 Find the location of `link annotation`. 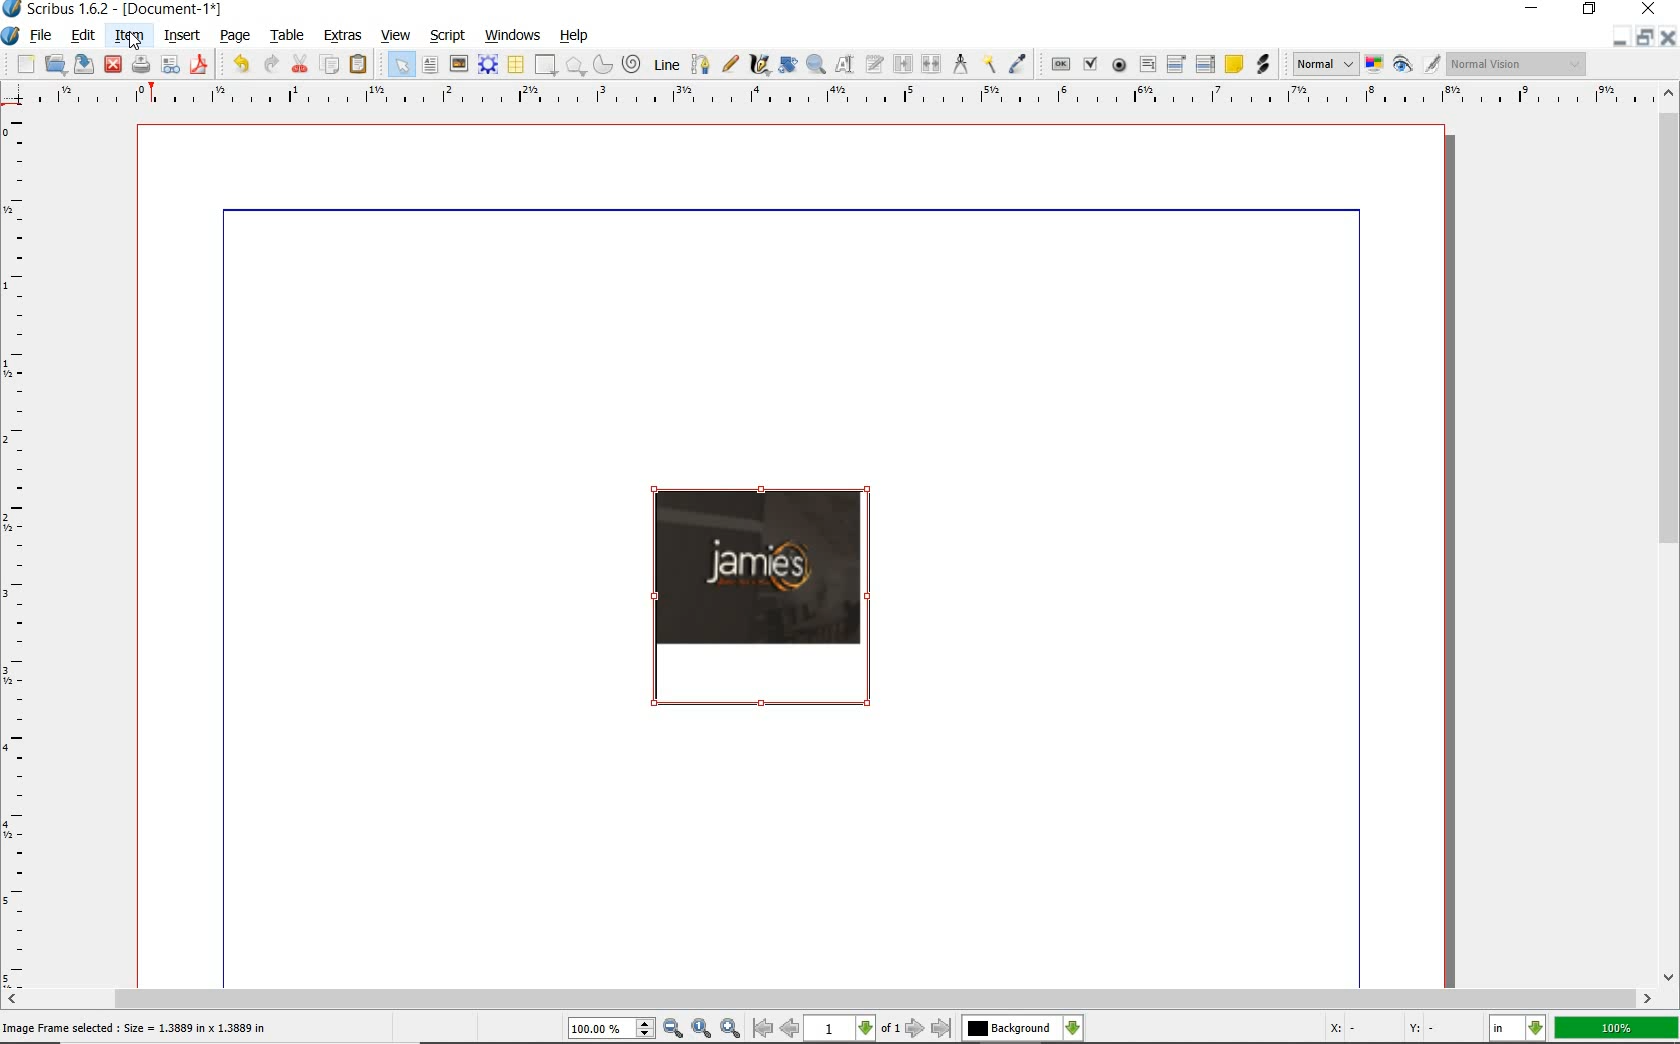

link annotation is located at coordinates (1263, 66).